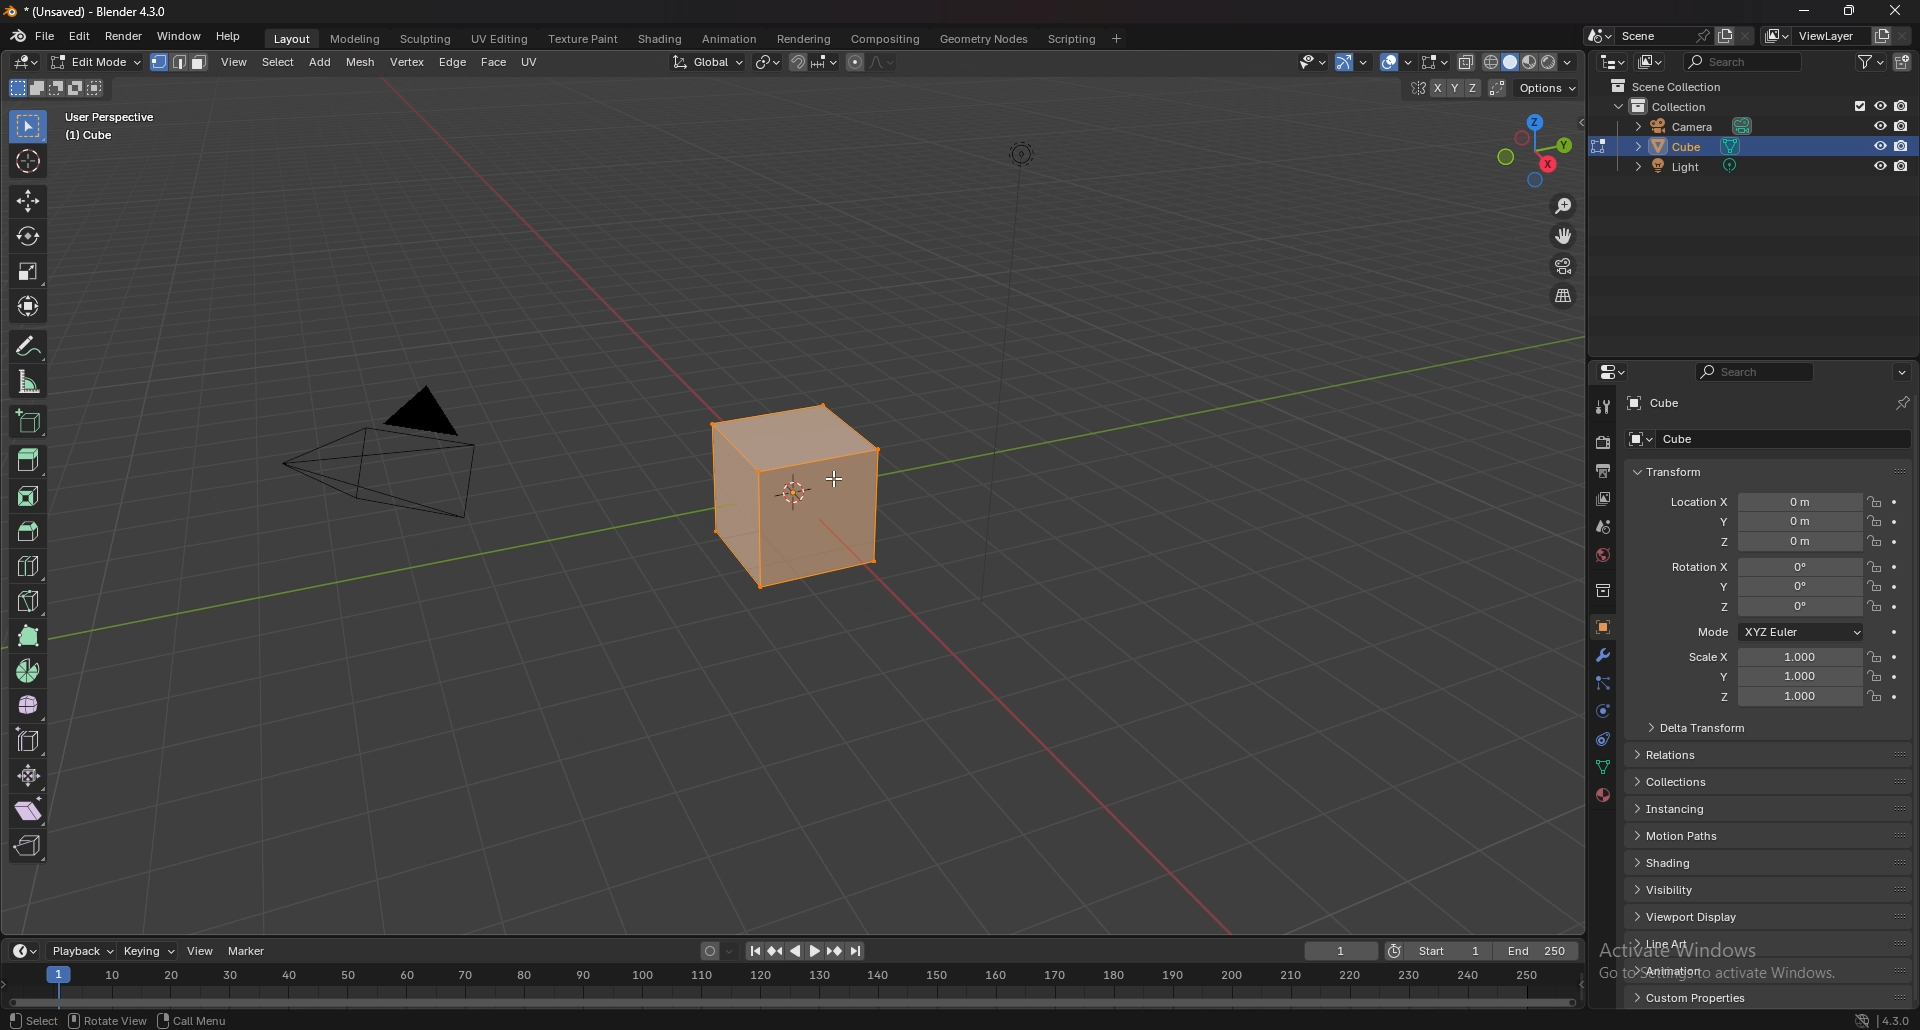  What do you see at coordinates (1876, 656) in the screenshot?
I see `lock location` at bounding box center [1876, 656].